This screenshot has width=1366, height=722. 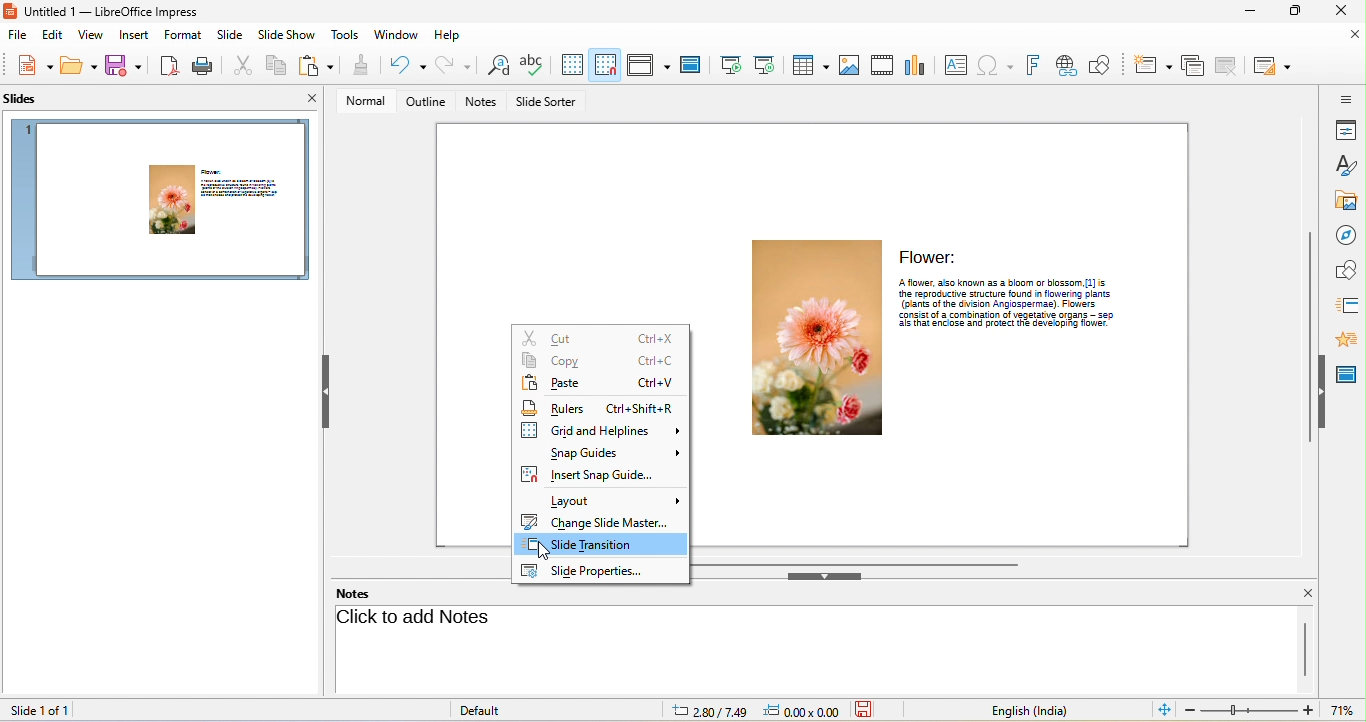 What do you see at coordinates (648, 65) in the screenshot?
I see `display view` at bounding box center [648, 65].